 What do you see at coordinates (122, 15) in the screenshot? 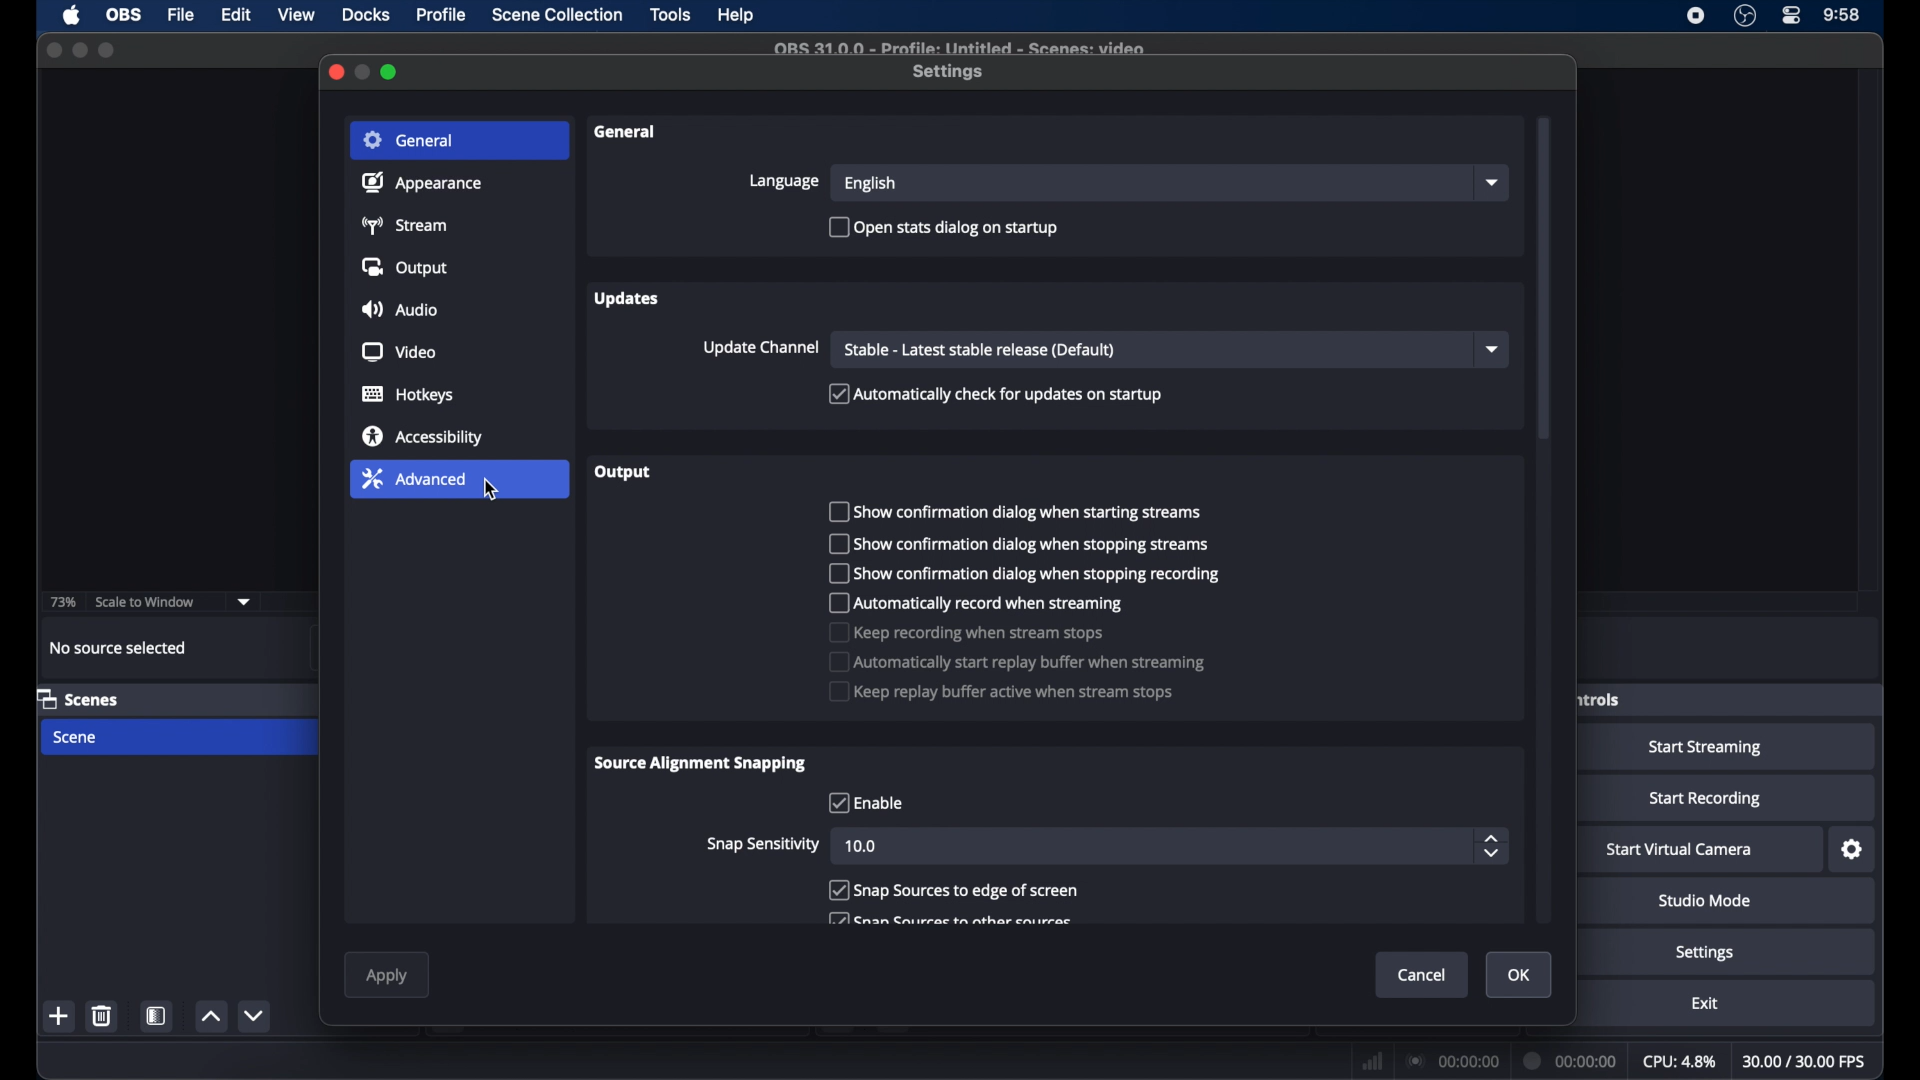
I see `obs` at bounding box center [122, 15].